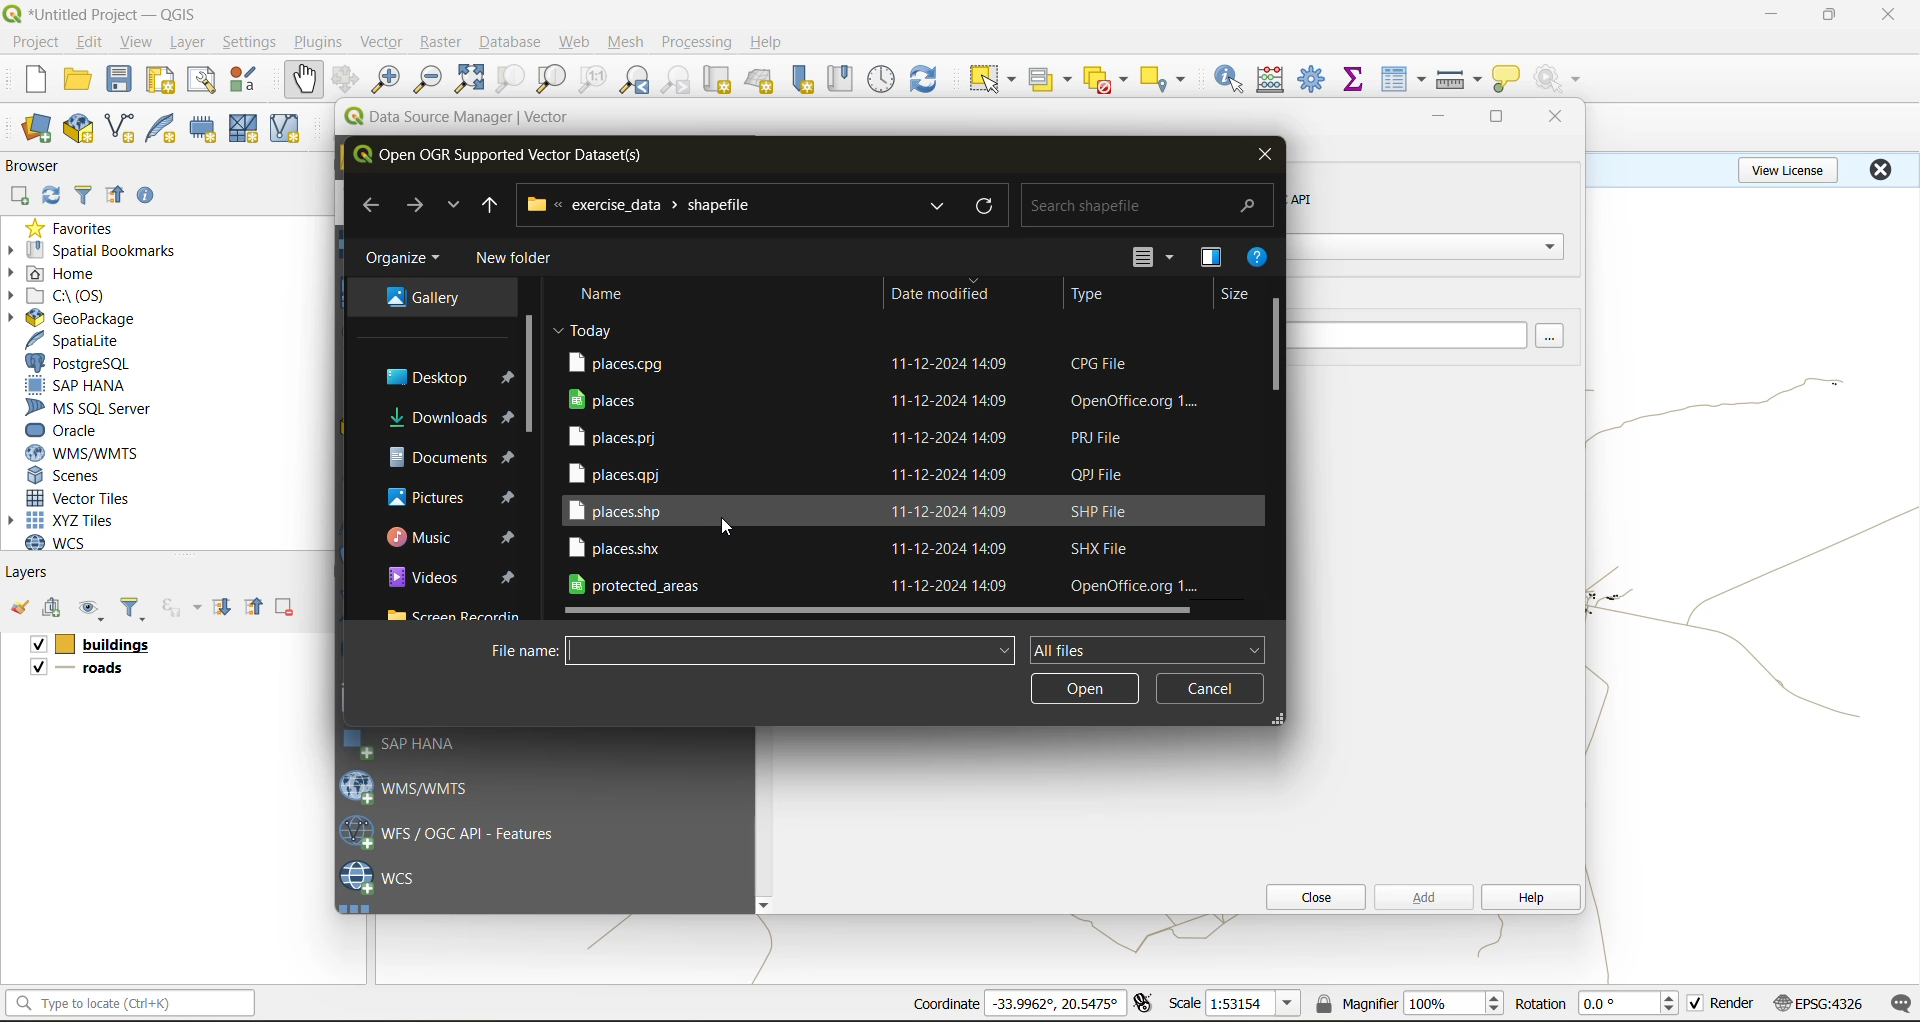  What do you see at coordinates (78, 364) in the screenshot?
I see `postgresql` at bounding box center [78, 364].